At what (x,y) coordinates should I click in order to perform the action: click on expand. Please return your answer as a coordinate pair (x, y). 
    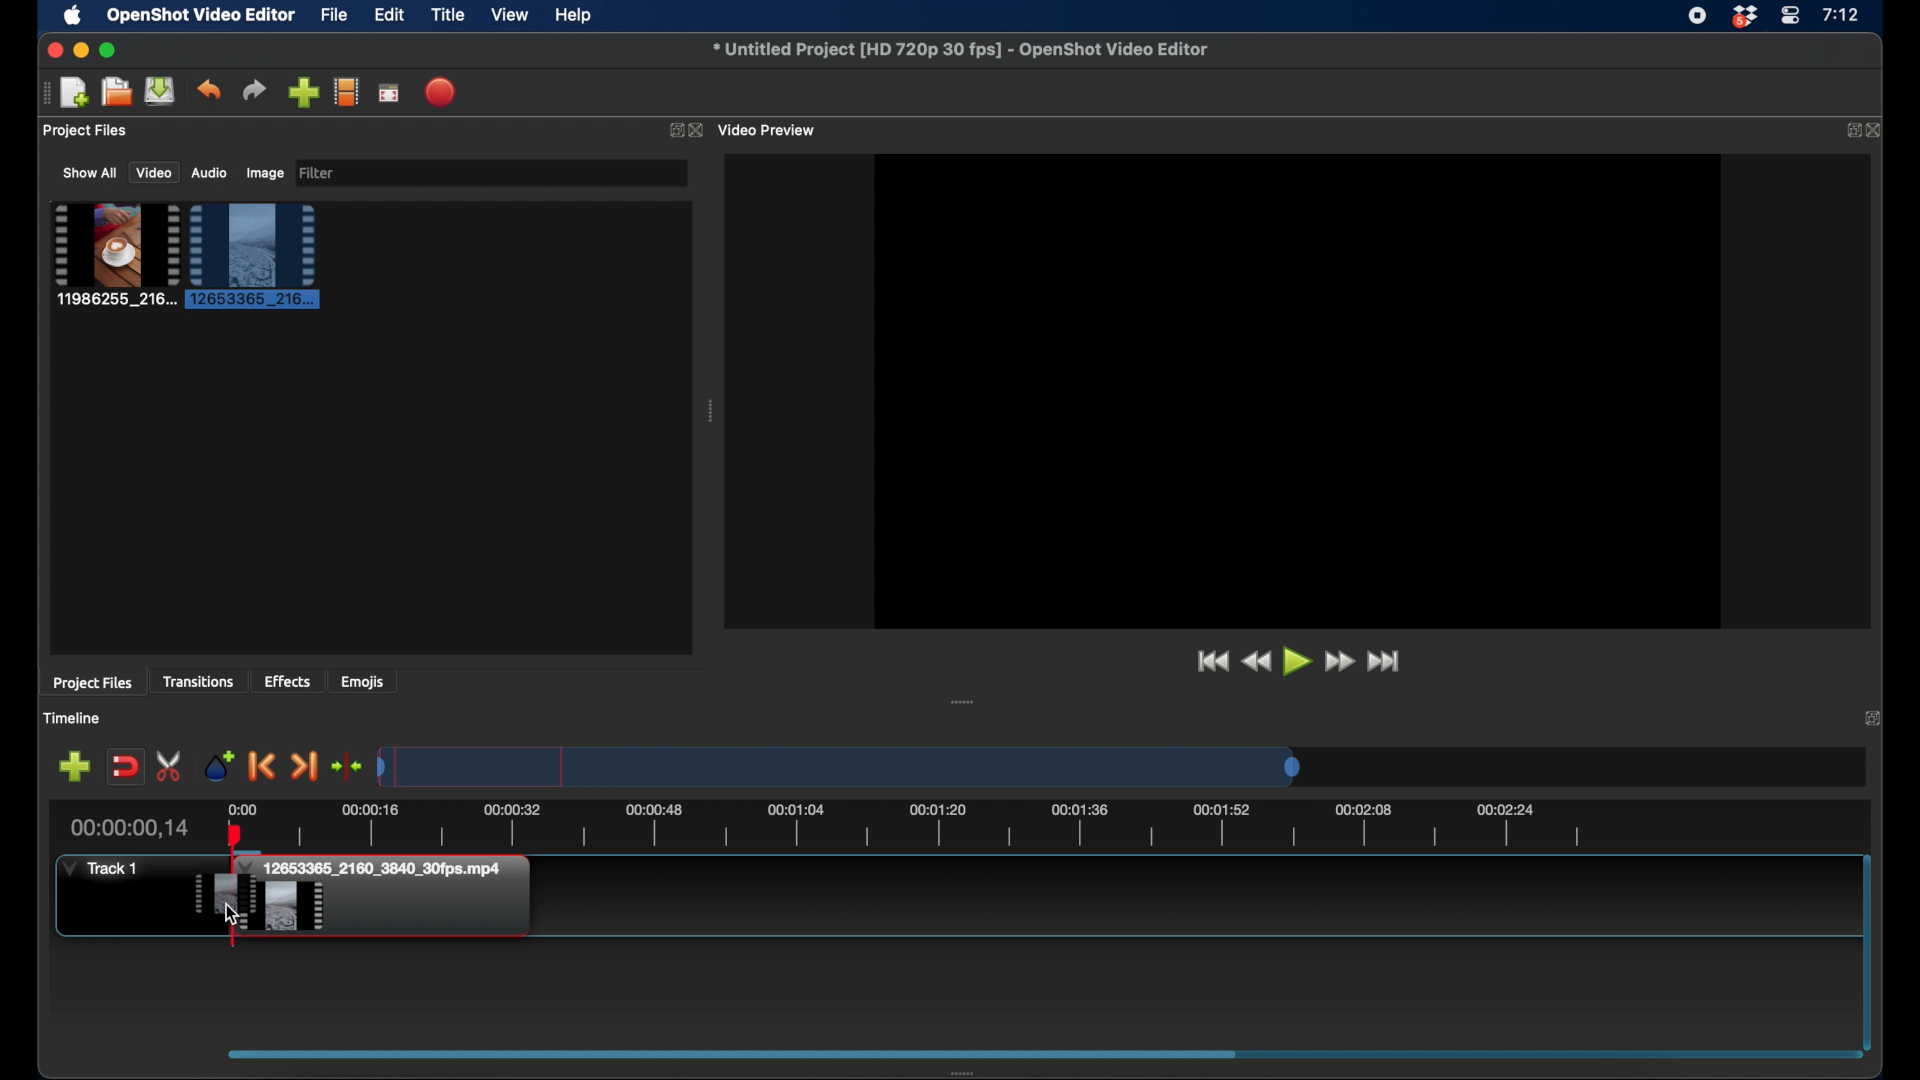
    Looking at the image, I should click on (672, 129).